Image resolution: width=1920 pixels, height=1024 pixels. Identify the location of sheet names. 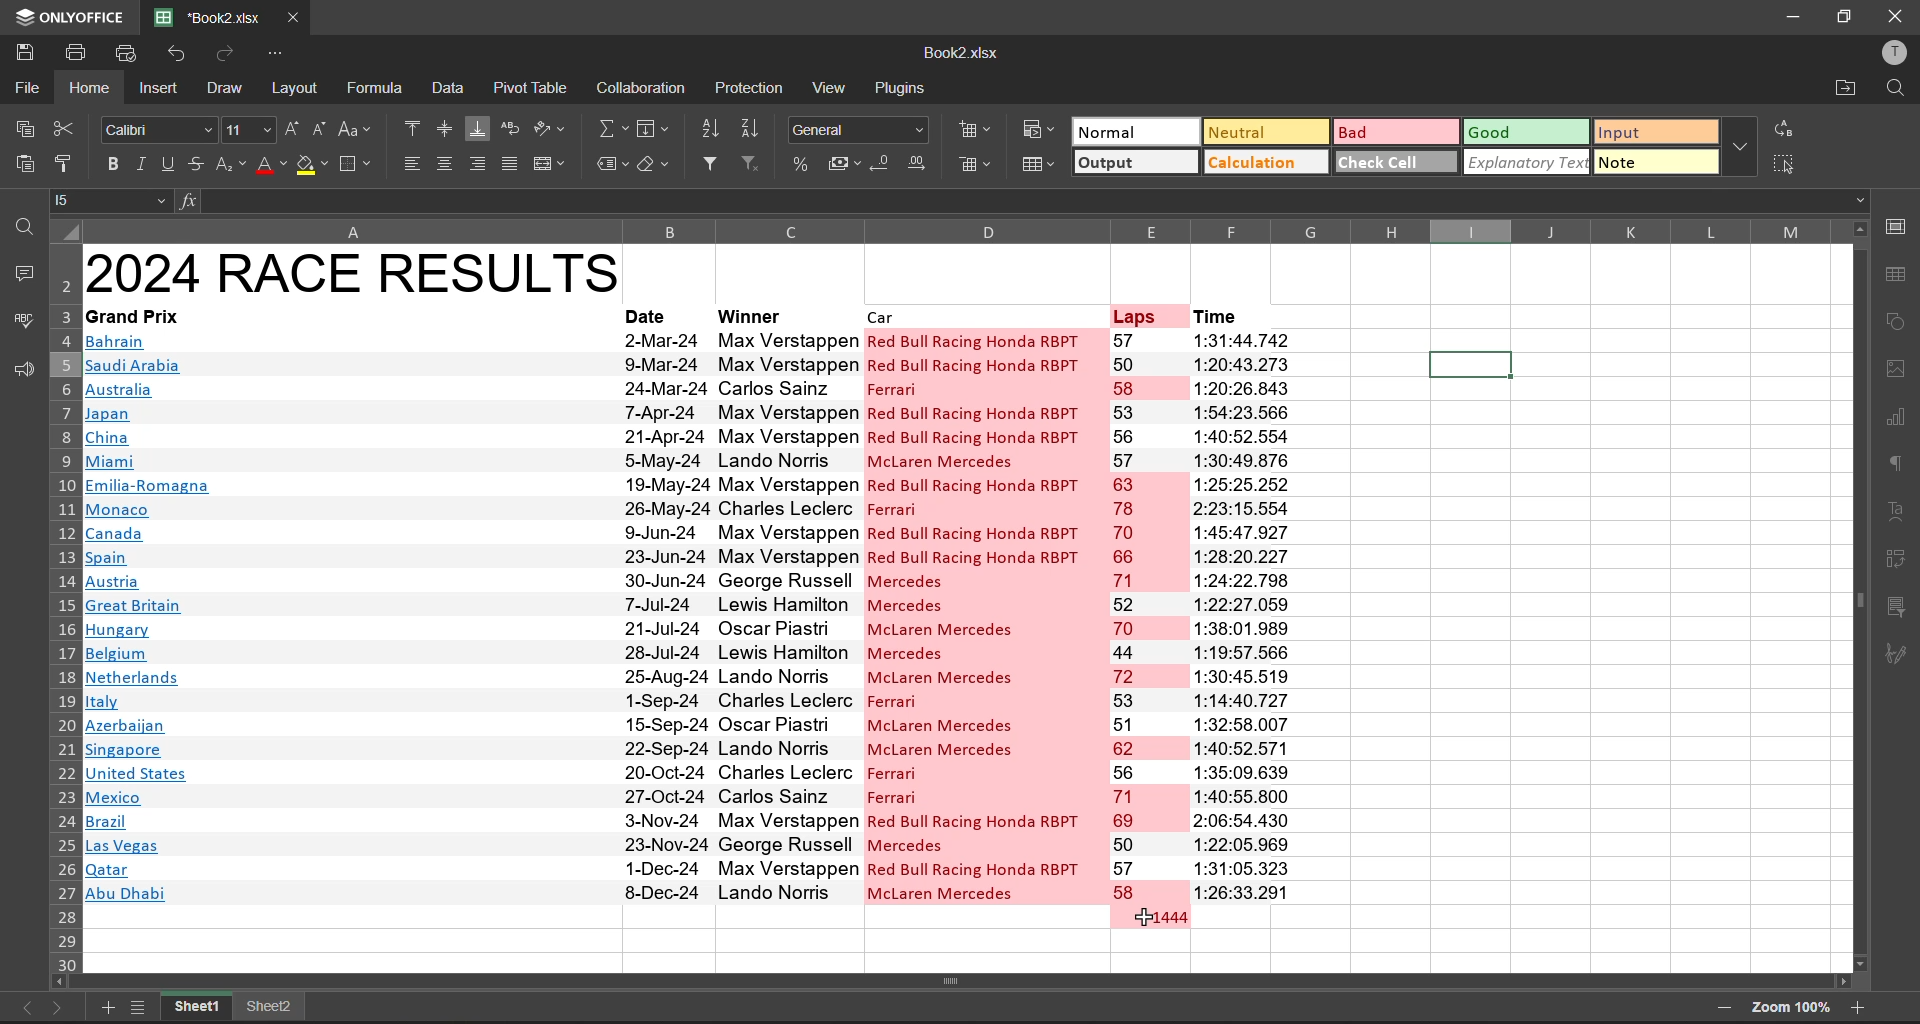
(271, 1008).